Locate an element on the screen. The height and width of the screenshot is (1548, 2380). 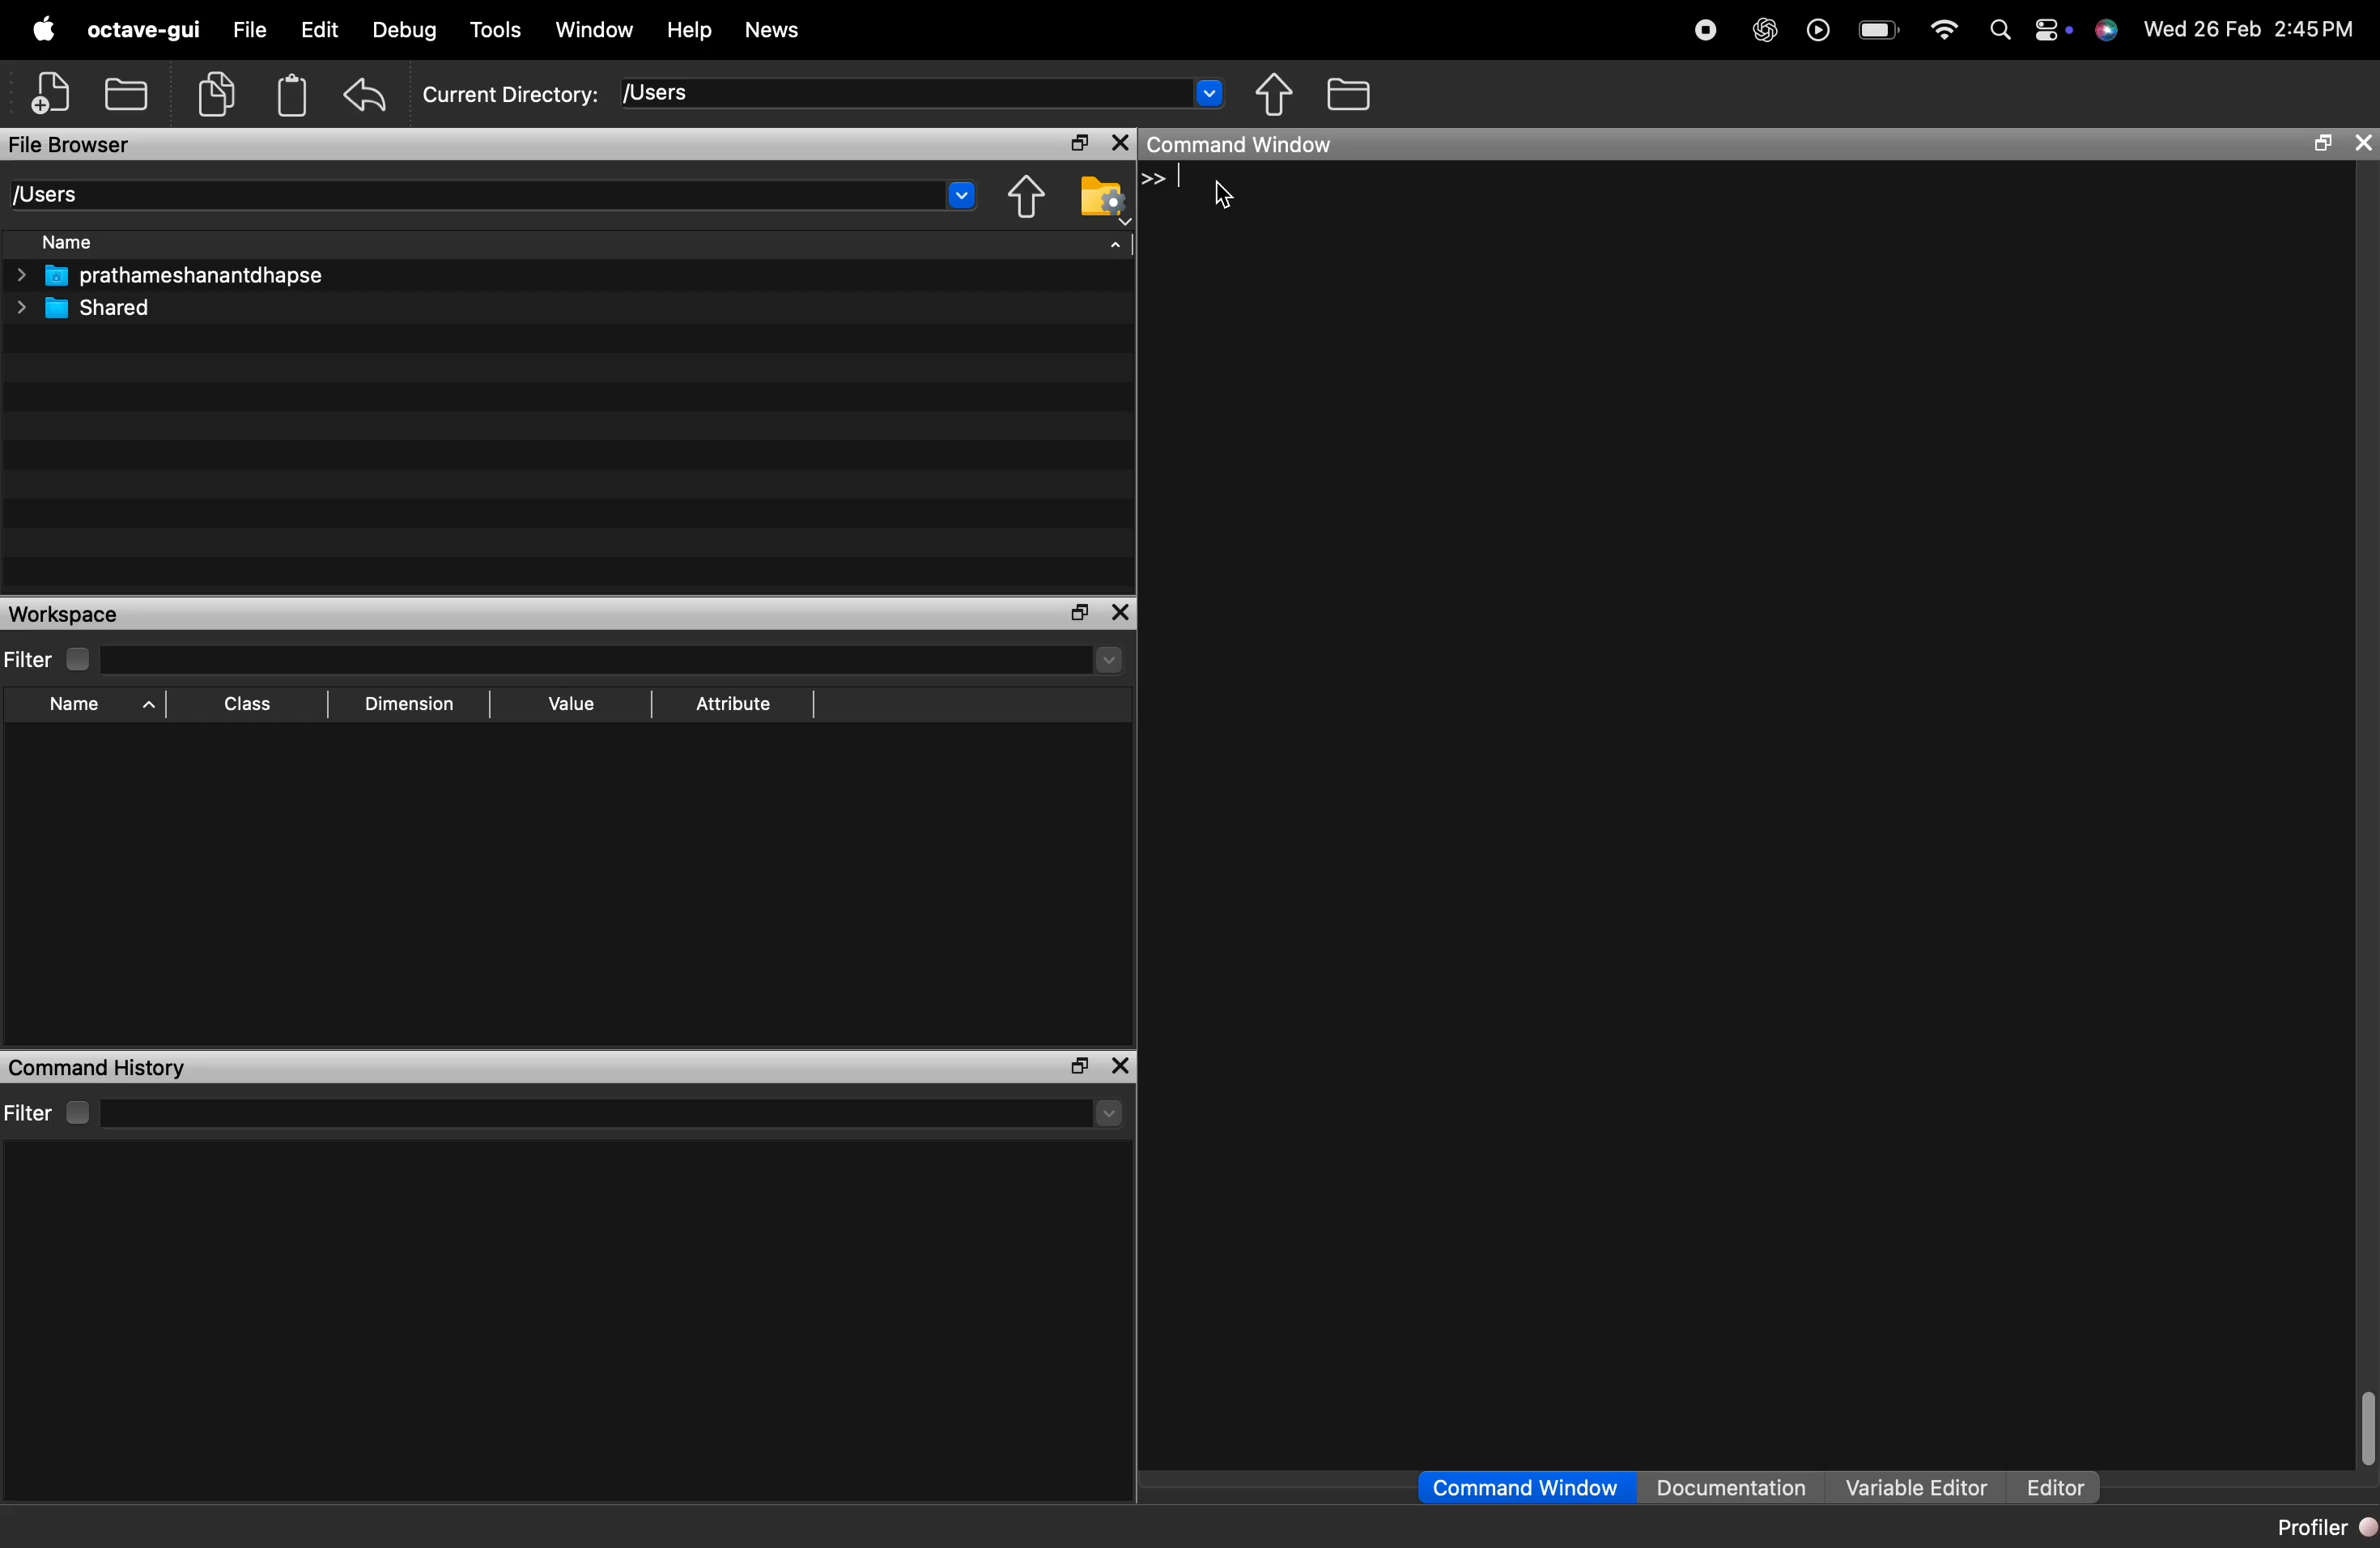
Help is located at coordinates (694, 29).